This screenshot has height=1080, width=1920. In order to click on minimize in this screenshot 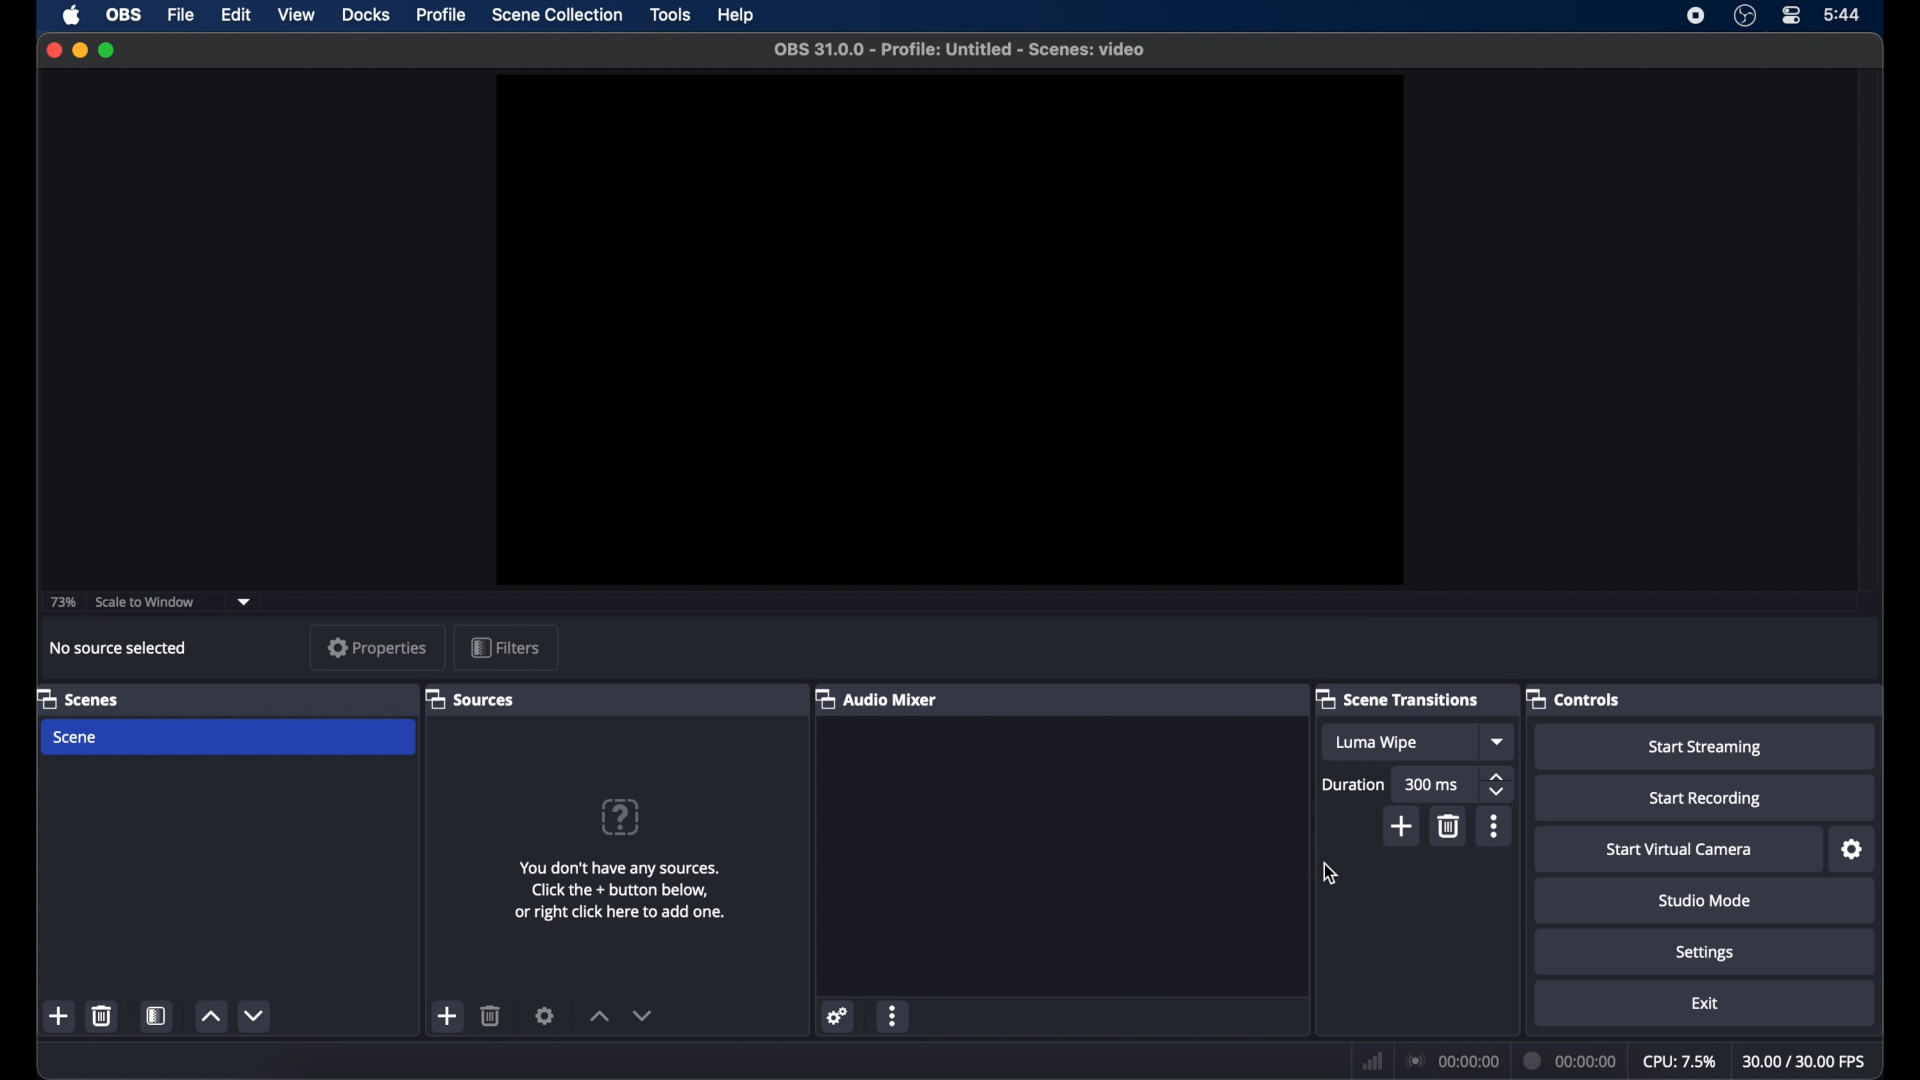, I will do `click(80, 50)`.